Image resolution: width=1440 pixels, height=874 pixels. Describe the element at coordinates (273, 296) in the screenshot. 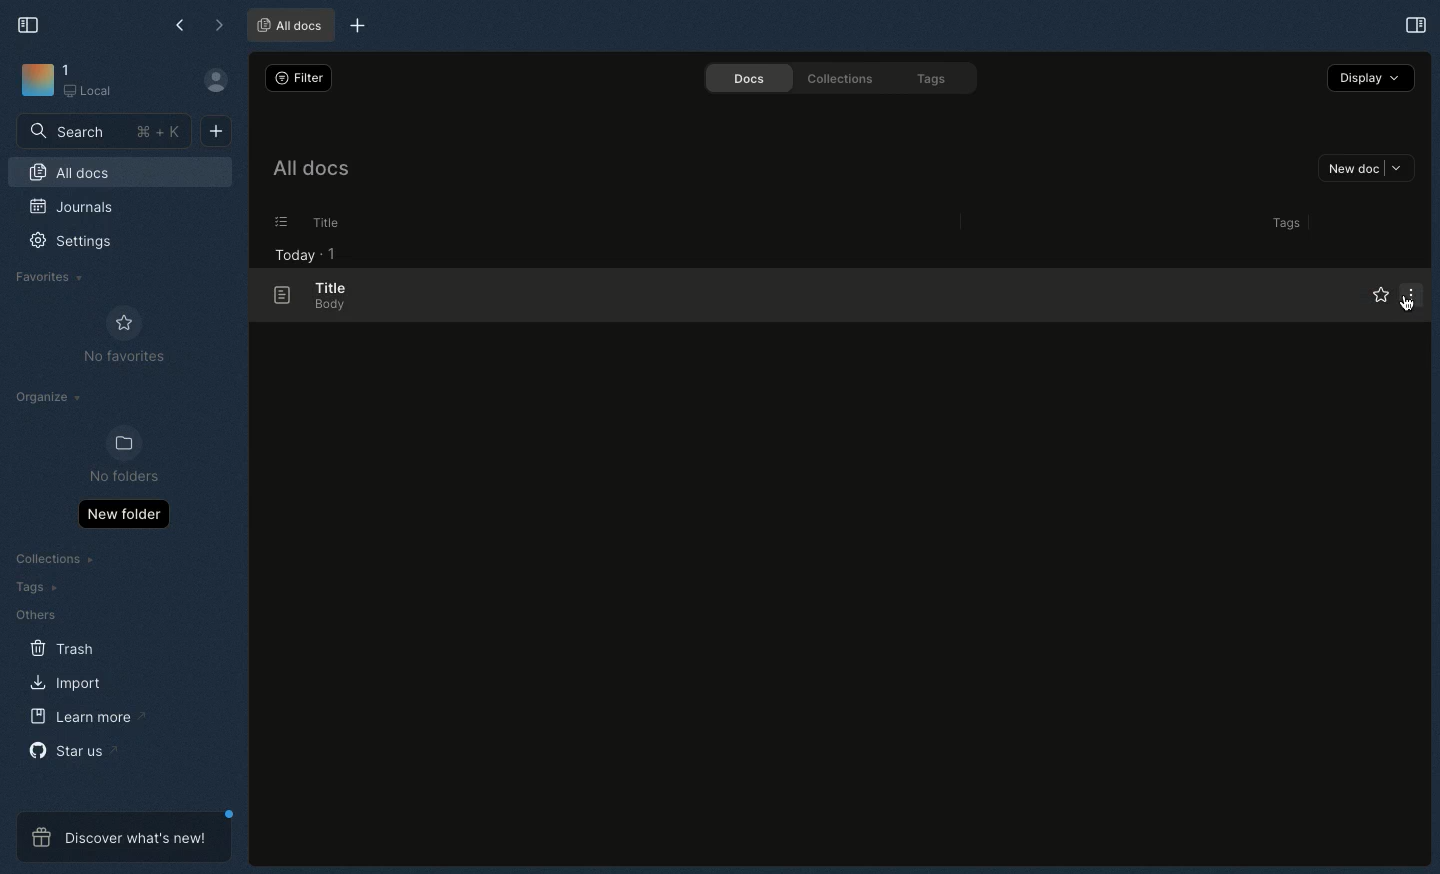

I see `Document` at that location.